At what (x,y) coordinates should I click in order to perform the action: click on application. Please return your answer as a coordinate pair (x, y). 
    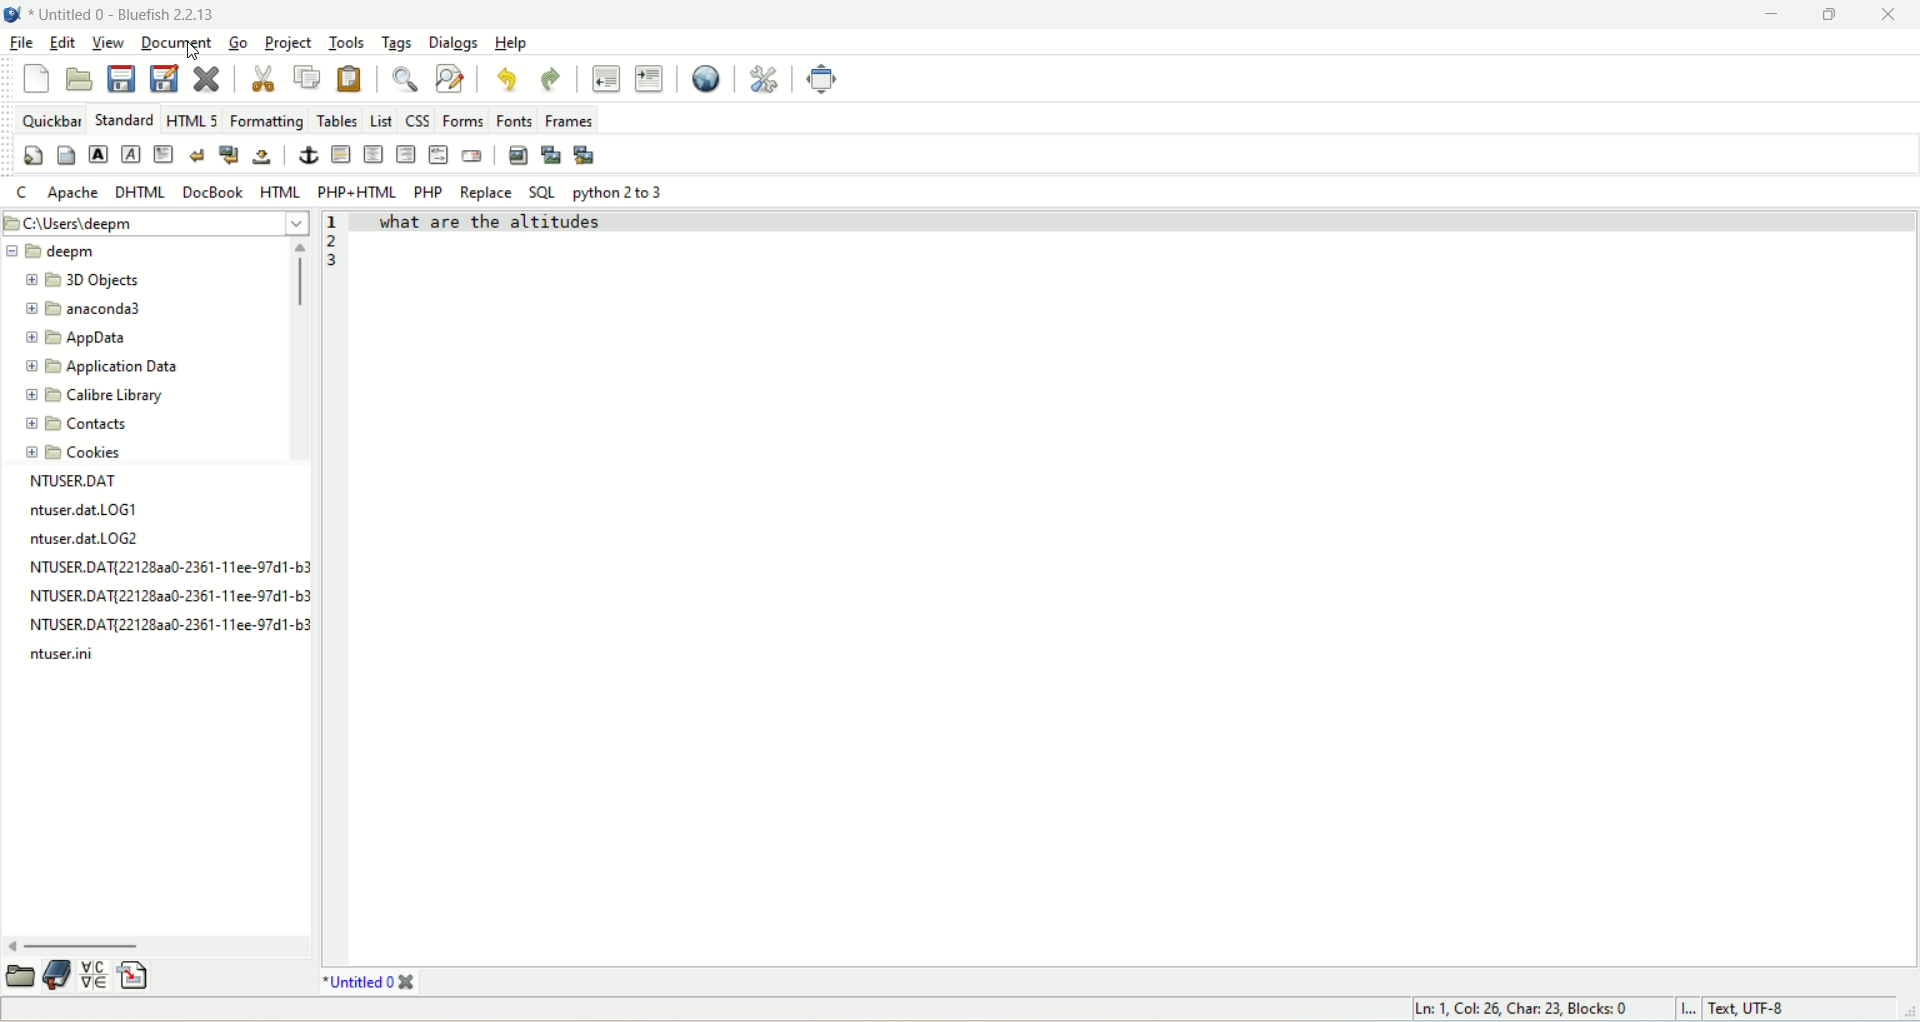
    Looking at the image, I should click on (104, 369).